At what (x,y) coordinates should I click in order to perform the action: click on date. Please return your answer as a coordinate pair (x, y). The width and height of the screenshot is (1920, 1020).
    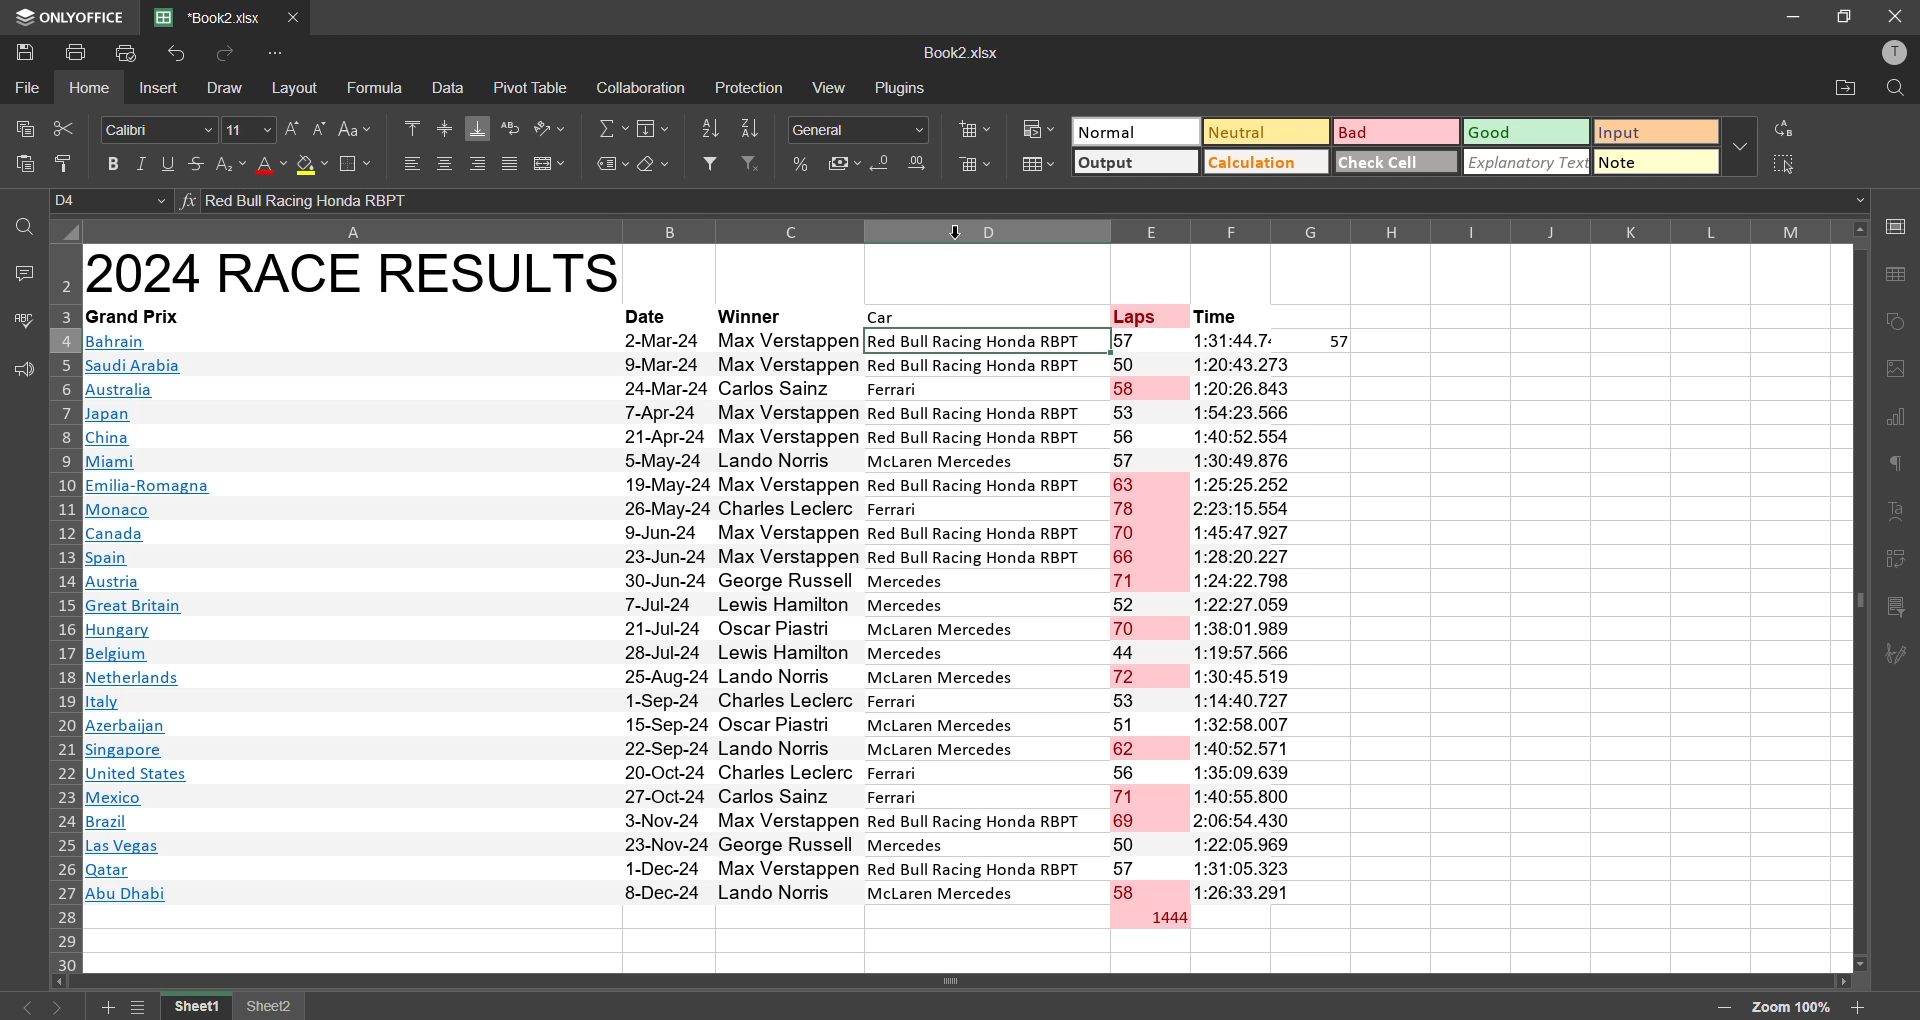
    Looking at the image, I should click on (665, 617).